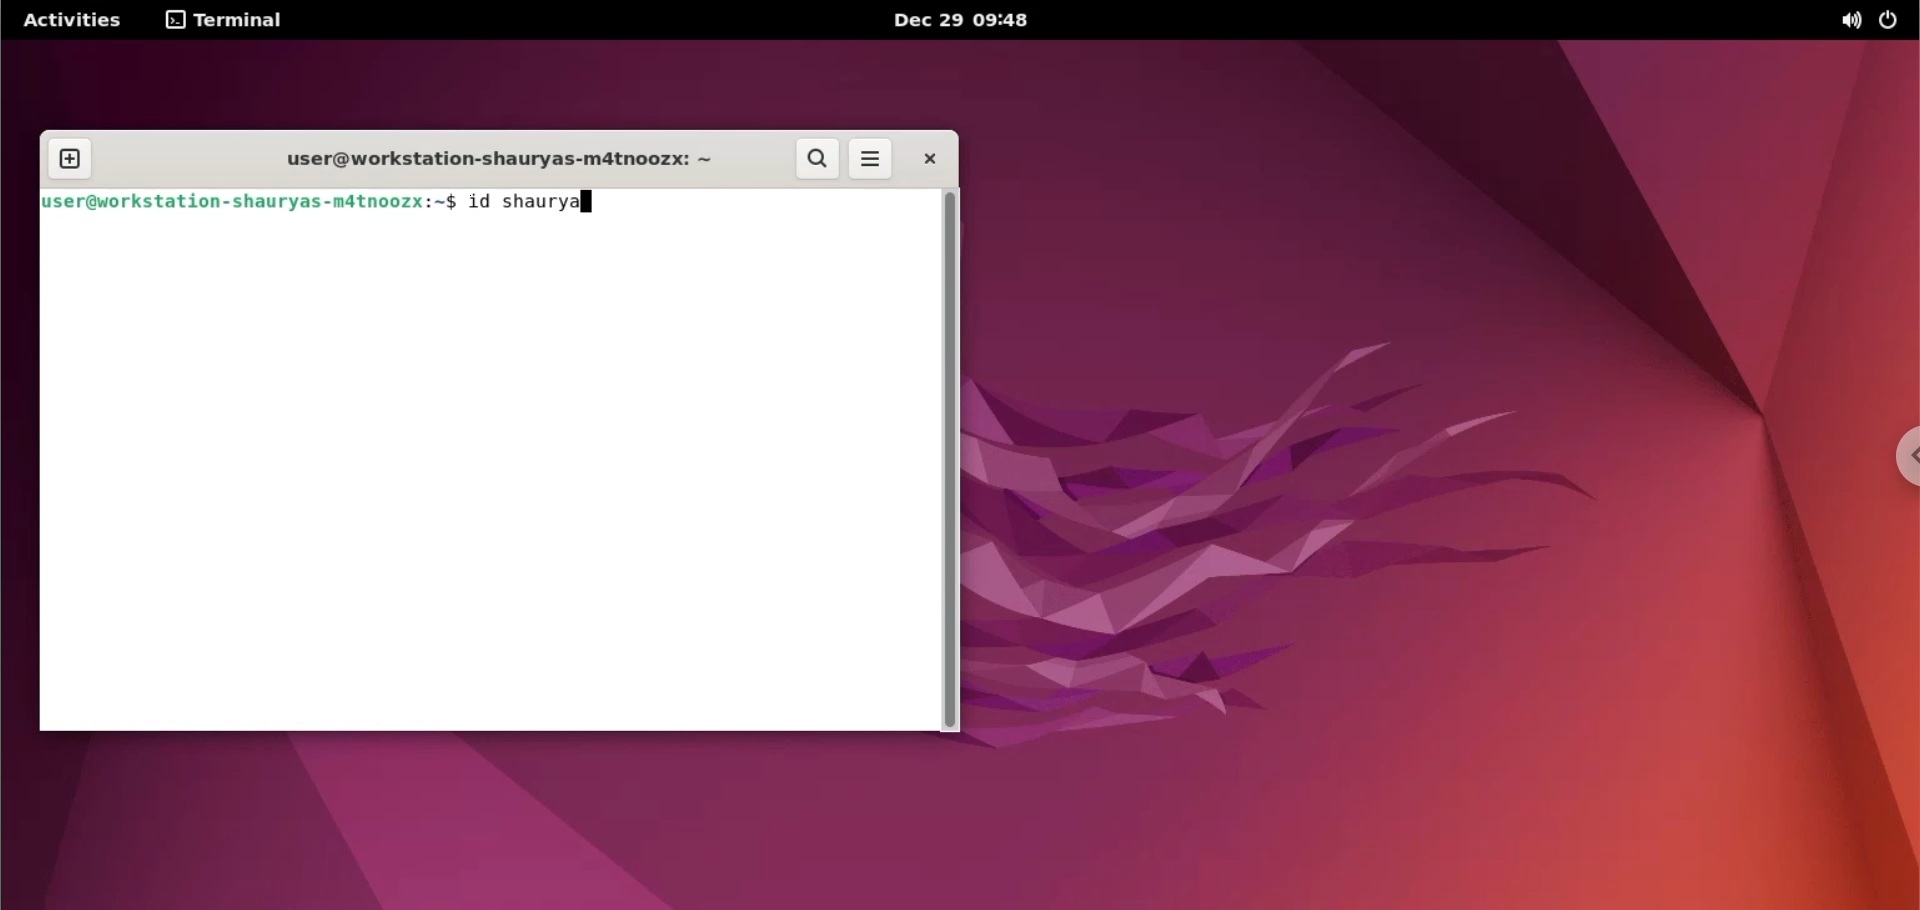 The image size is (1920, 910). What do you see at coordinates (819, 159) in the screenshot?
I see `search button` at bounding box center [819, 159].